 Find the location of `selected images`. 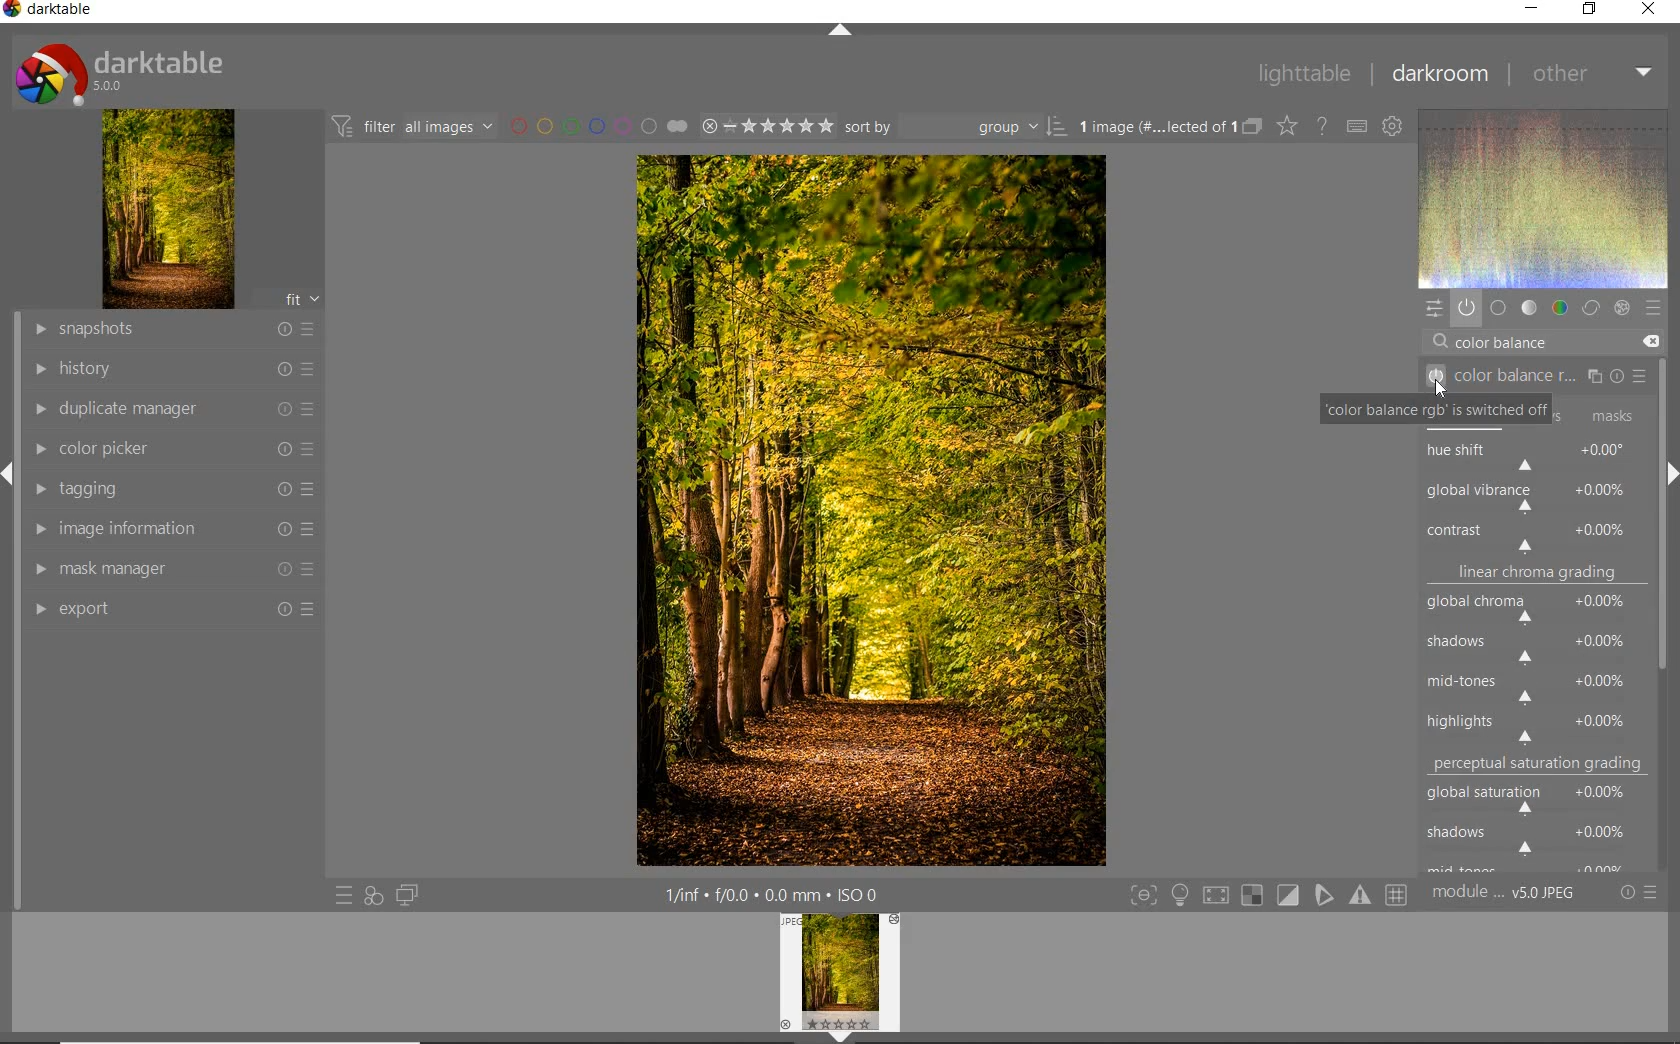

selected images is located at coordinates (1153, 127).